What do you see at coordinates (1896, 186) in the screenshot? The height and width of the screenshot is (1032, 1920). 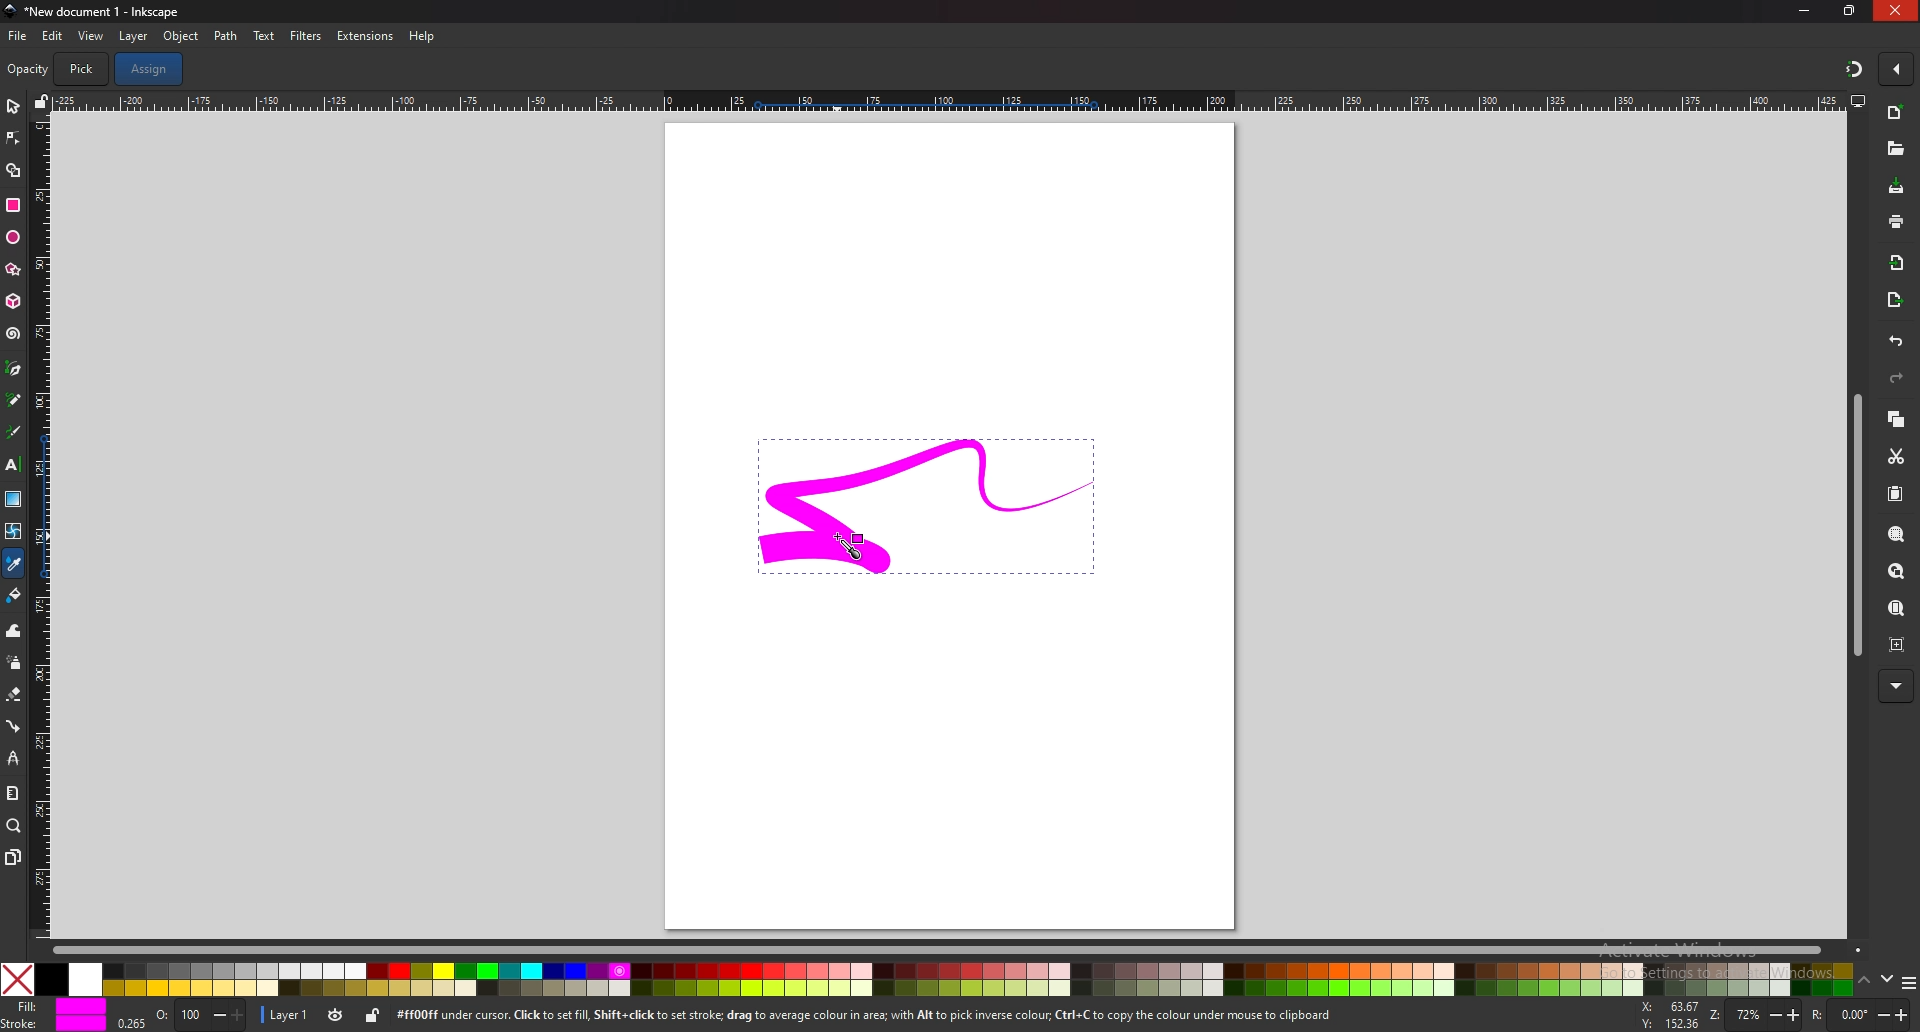 I see `save` at bounding box center [1896, 186].